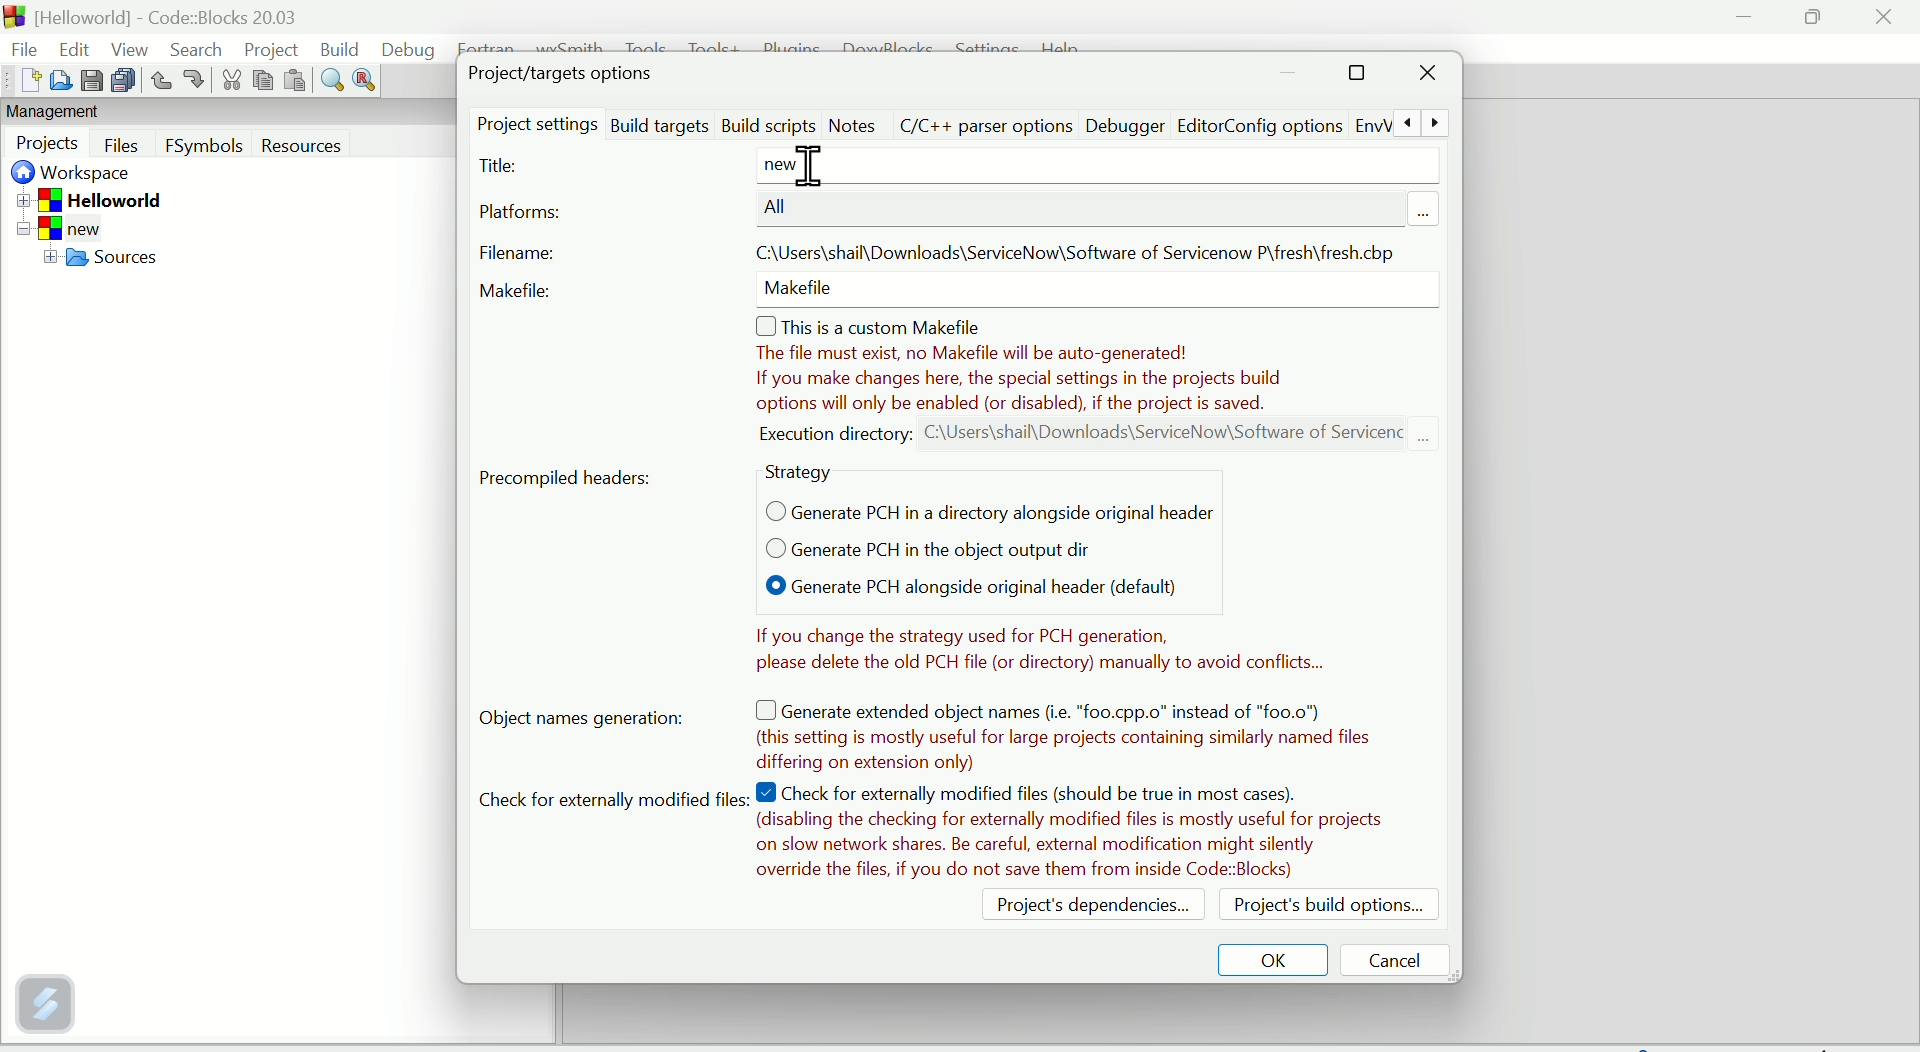 Image resolution: width=1920 pixels, height=1052 pixels. I want to click on Find, so click(330, 83).